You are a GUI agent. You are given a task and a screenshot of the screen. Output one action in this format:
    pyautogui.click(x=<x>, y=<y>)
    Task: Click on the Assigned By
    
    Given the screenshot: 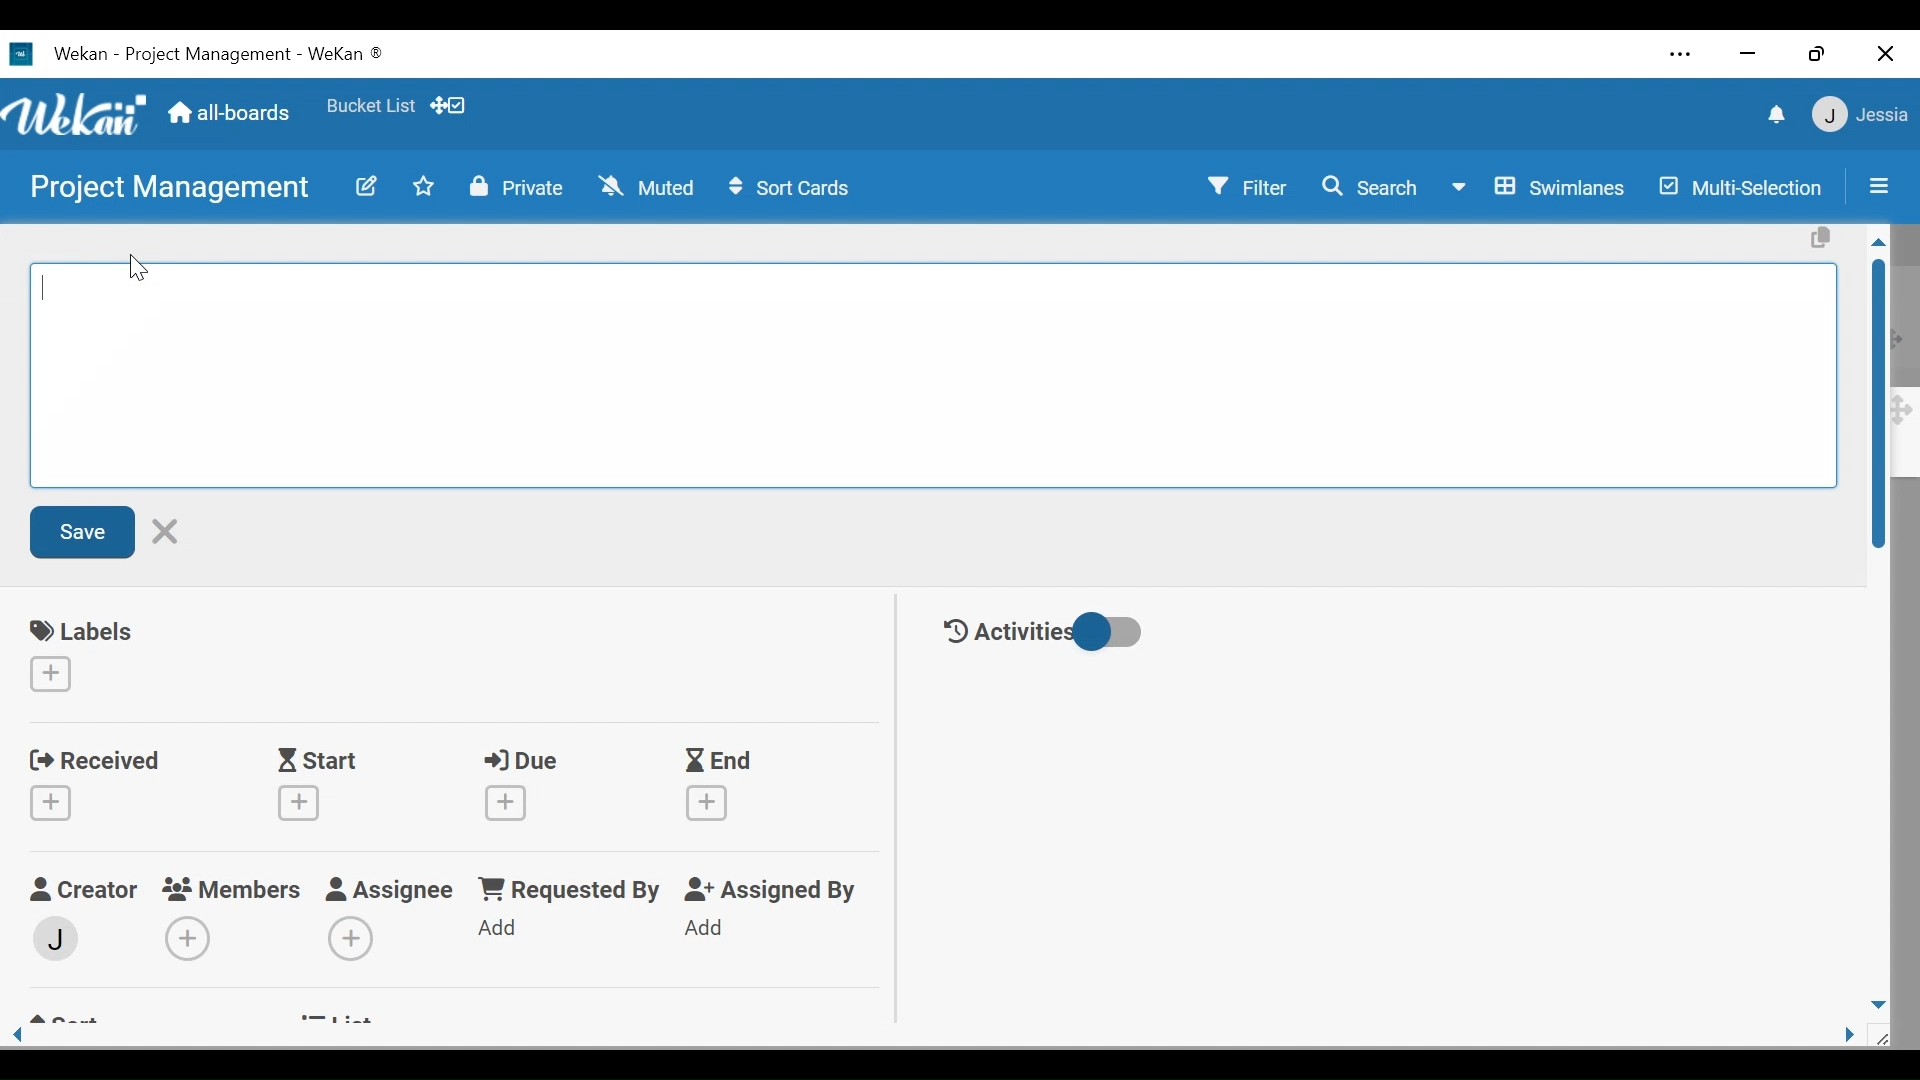 What is the action you would take?
    pyautogui.click(x=773, y=891)
    